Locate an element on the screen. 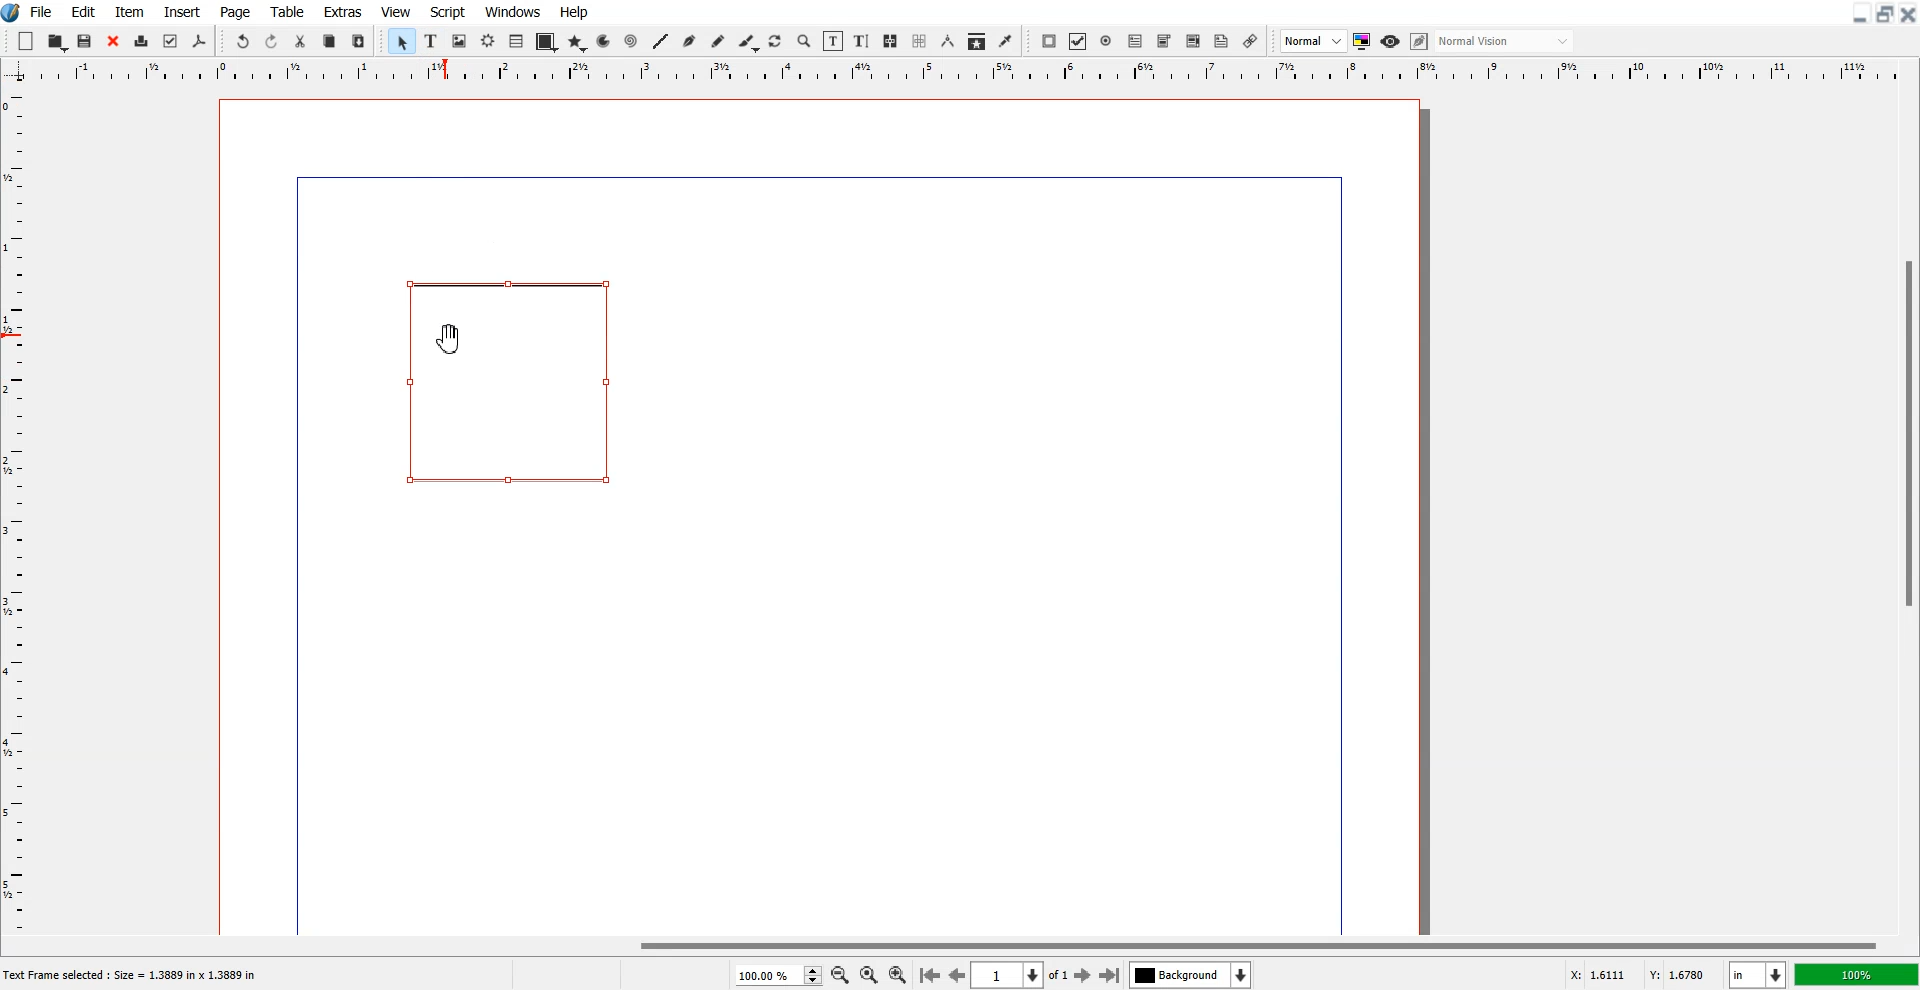  Horizontal Scale is located at coordinates (982, 72).